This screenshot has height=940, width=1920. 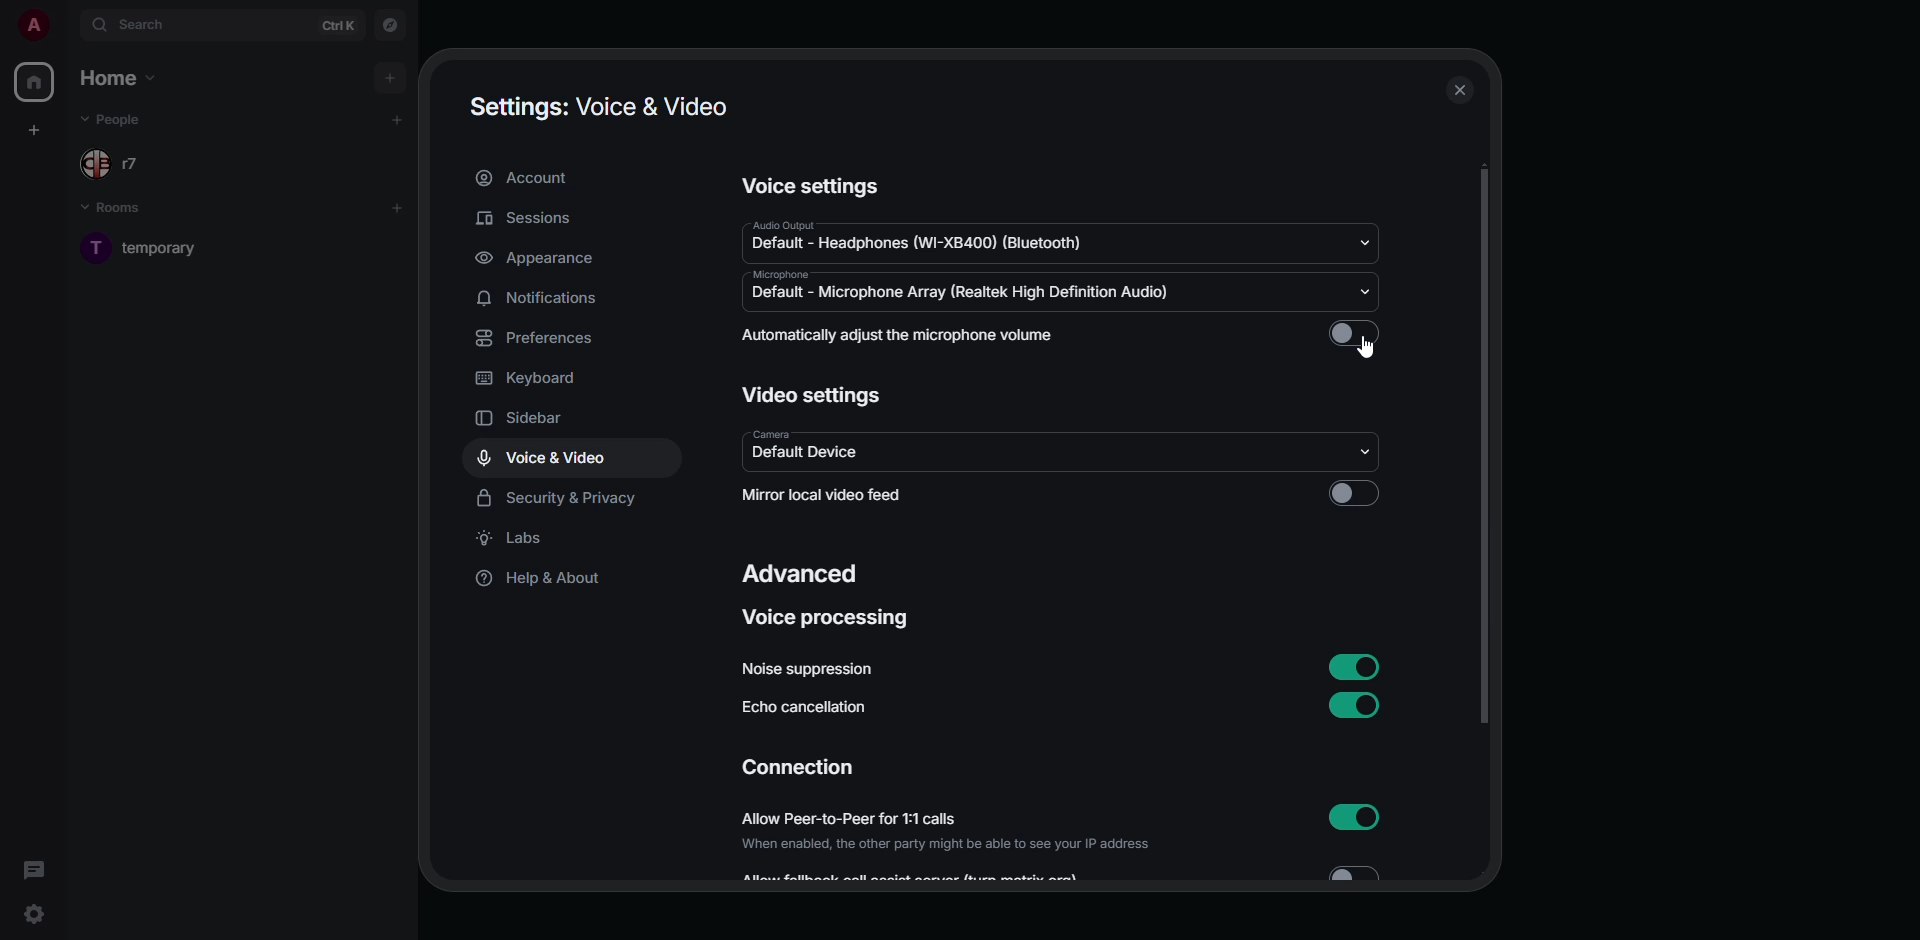 What do you see at coordinates (902, 336) in the screenshot?
I see `automatically adjust microphone volume` at bounding box center [902, 336].